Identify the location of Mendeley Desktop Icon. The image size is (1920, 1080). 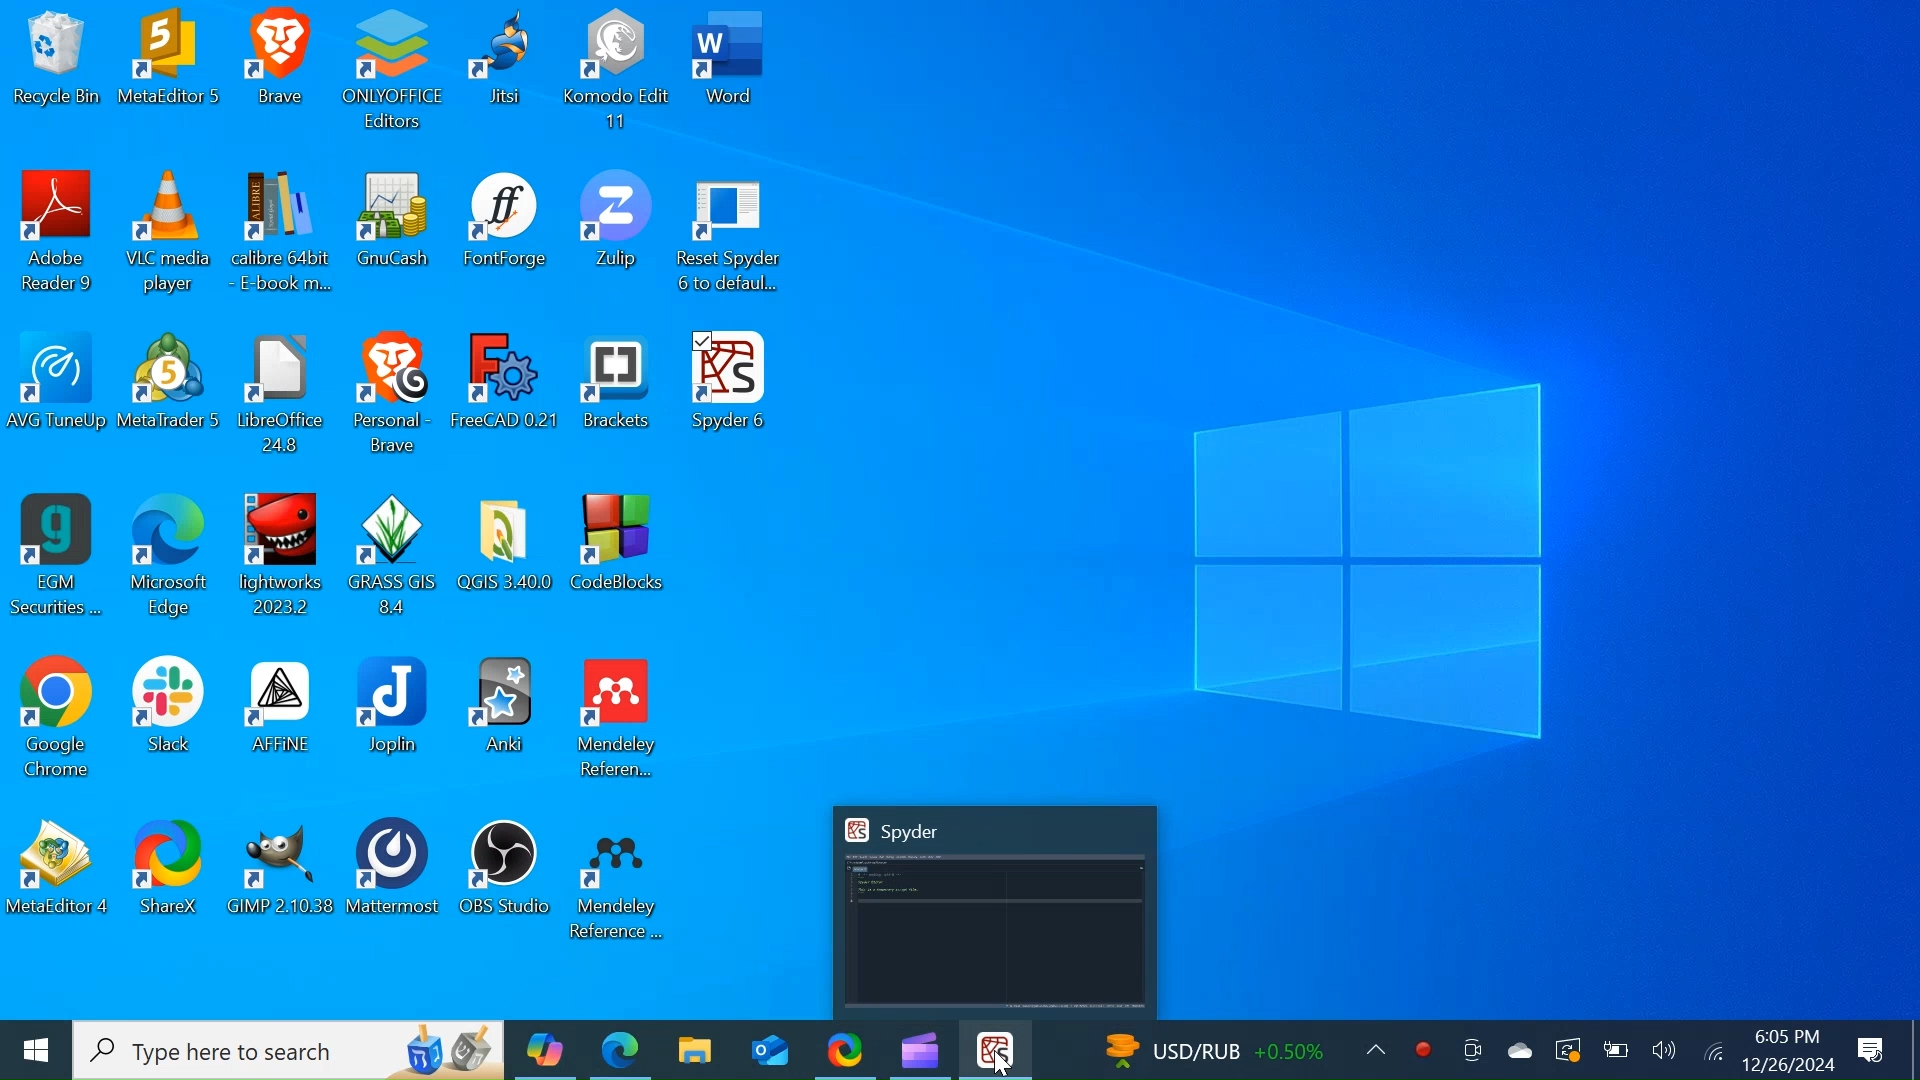
(619, 878).